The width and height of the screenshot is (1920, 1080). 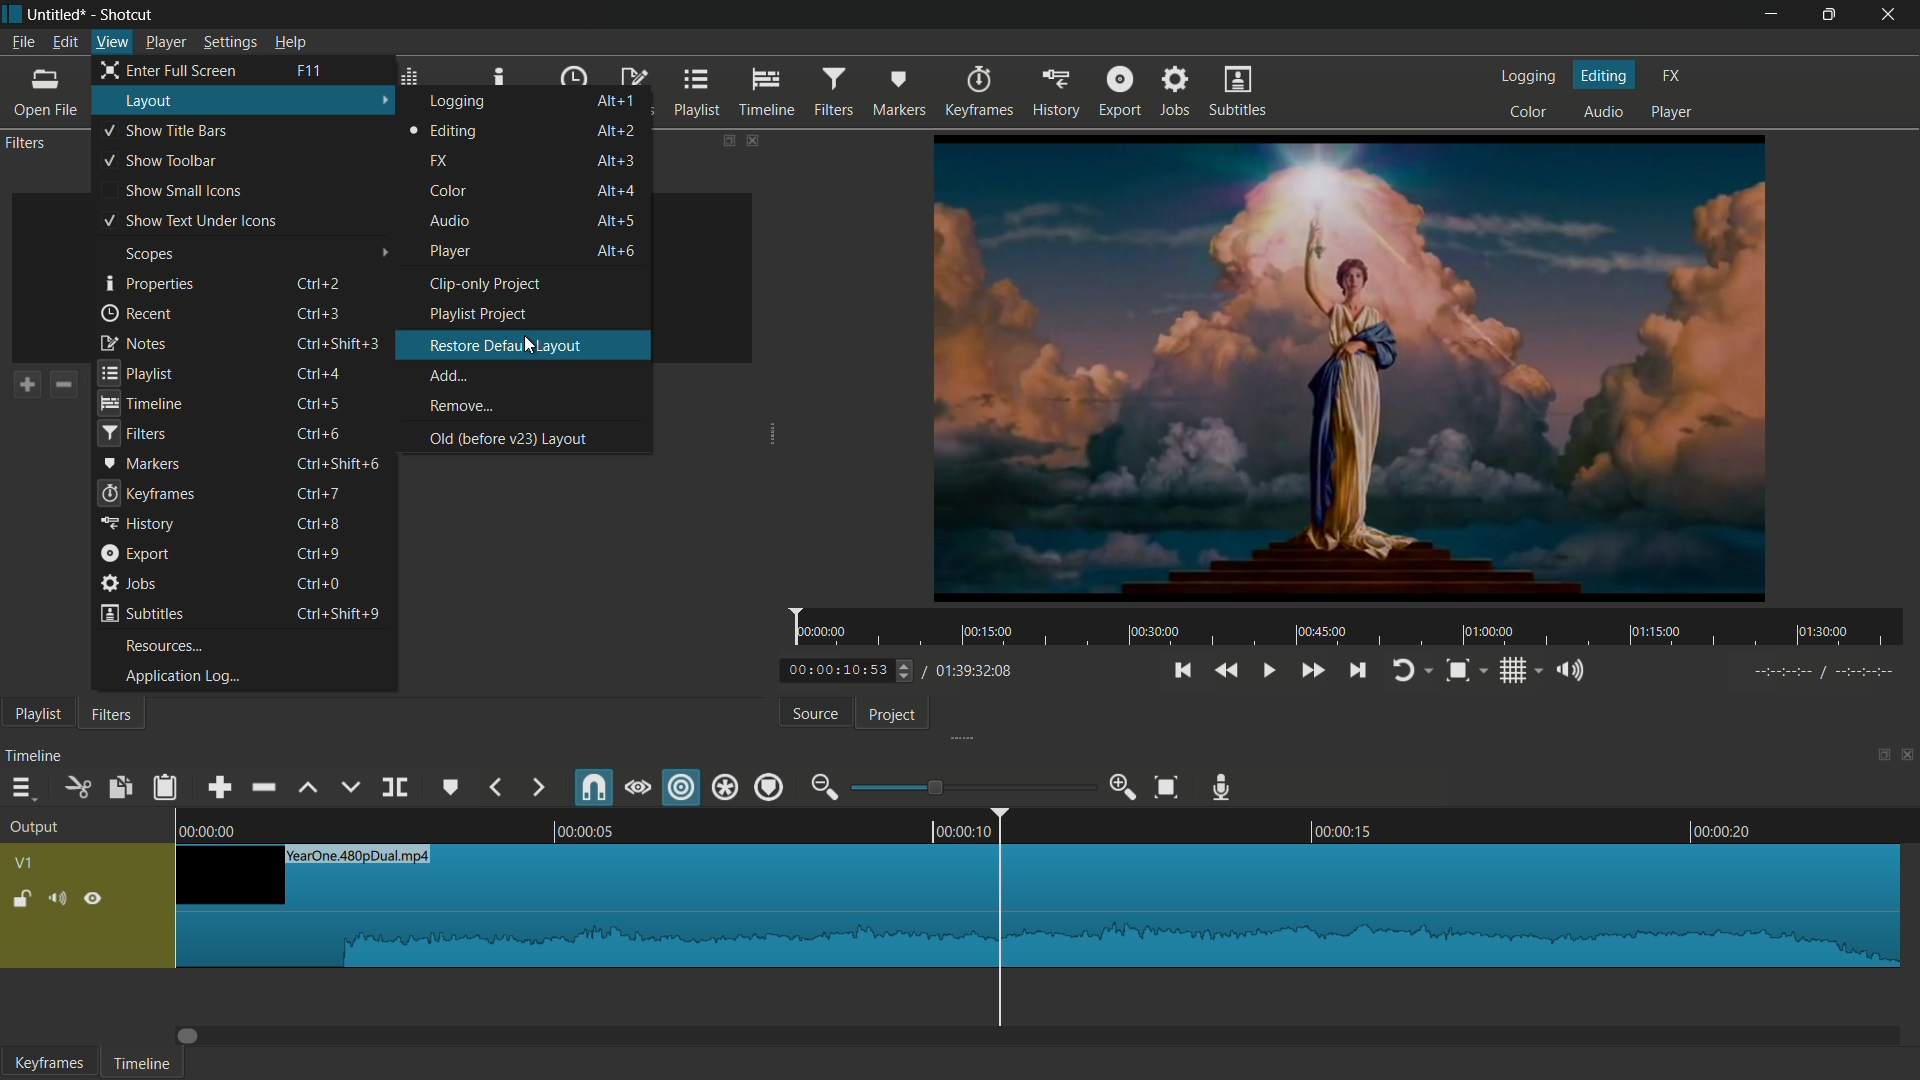 What do you see at coordinates (1358, 672) in the screenshot?
I see `skip to the next point` at bounding box center [1358, 672].